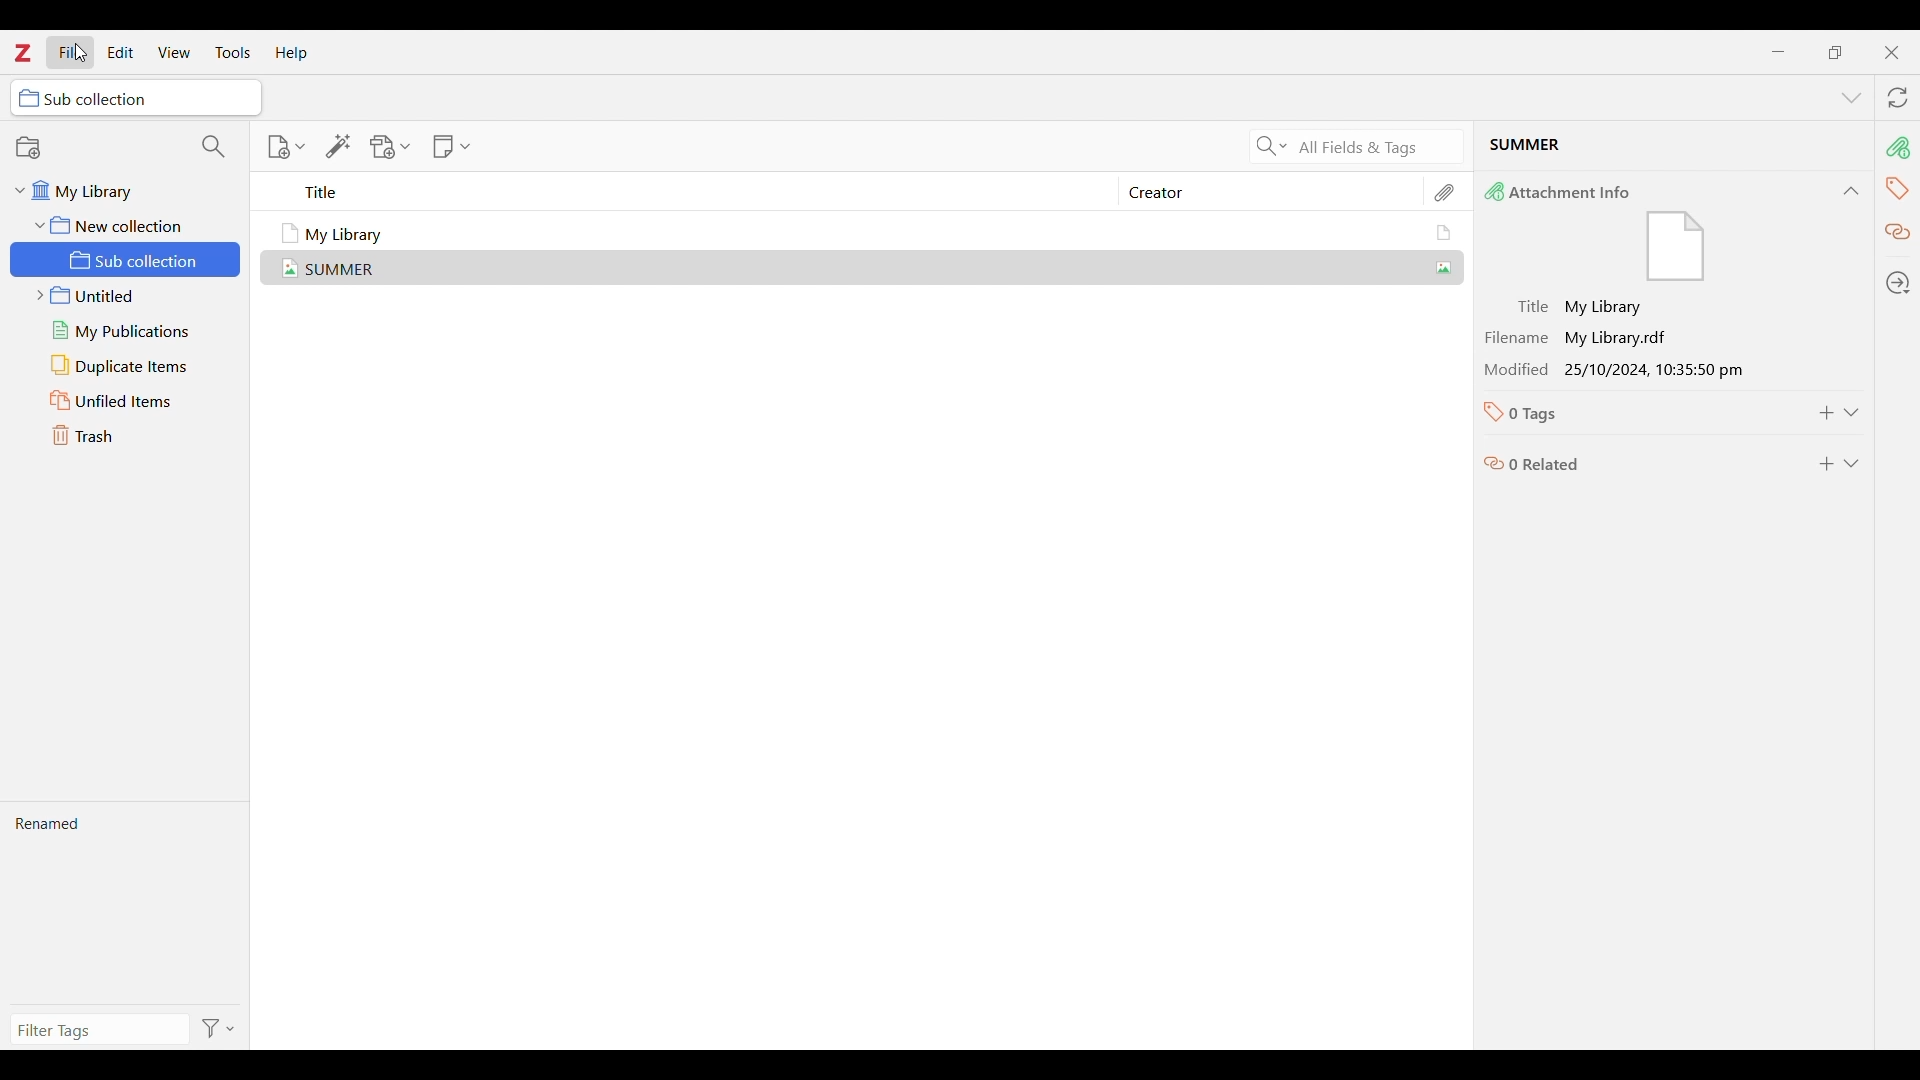 The width and height of the screenshot is (1920, 1080). Describe the element at coordinates (1637, 369) in the screenshot. I see `Modification 25/10/2024 10:35:50 pm` at that location.